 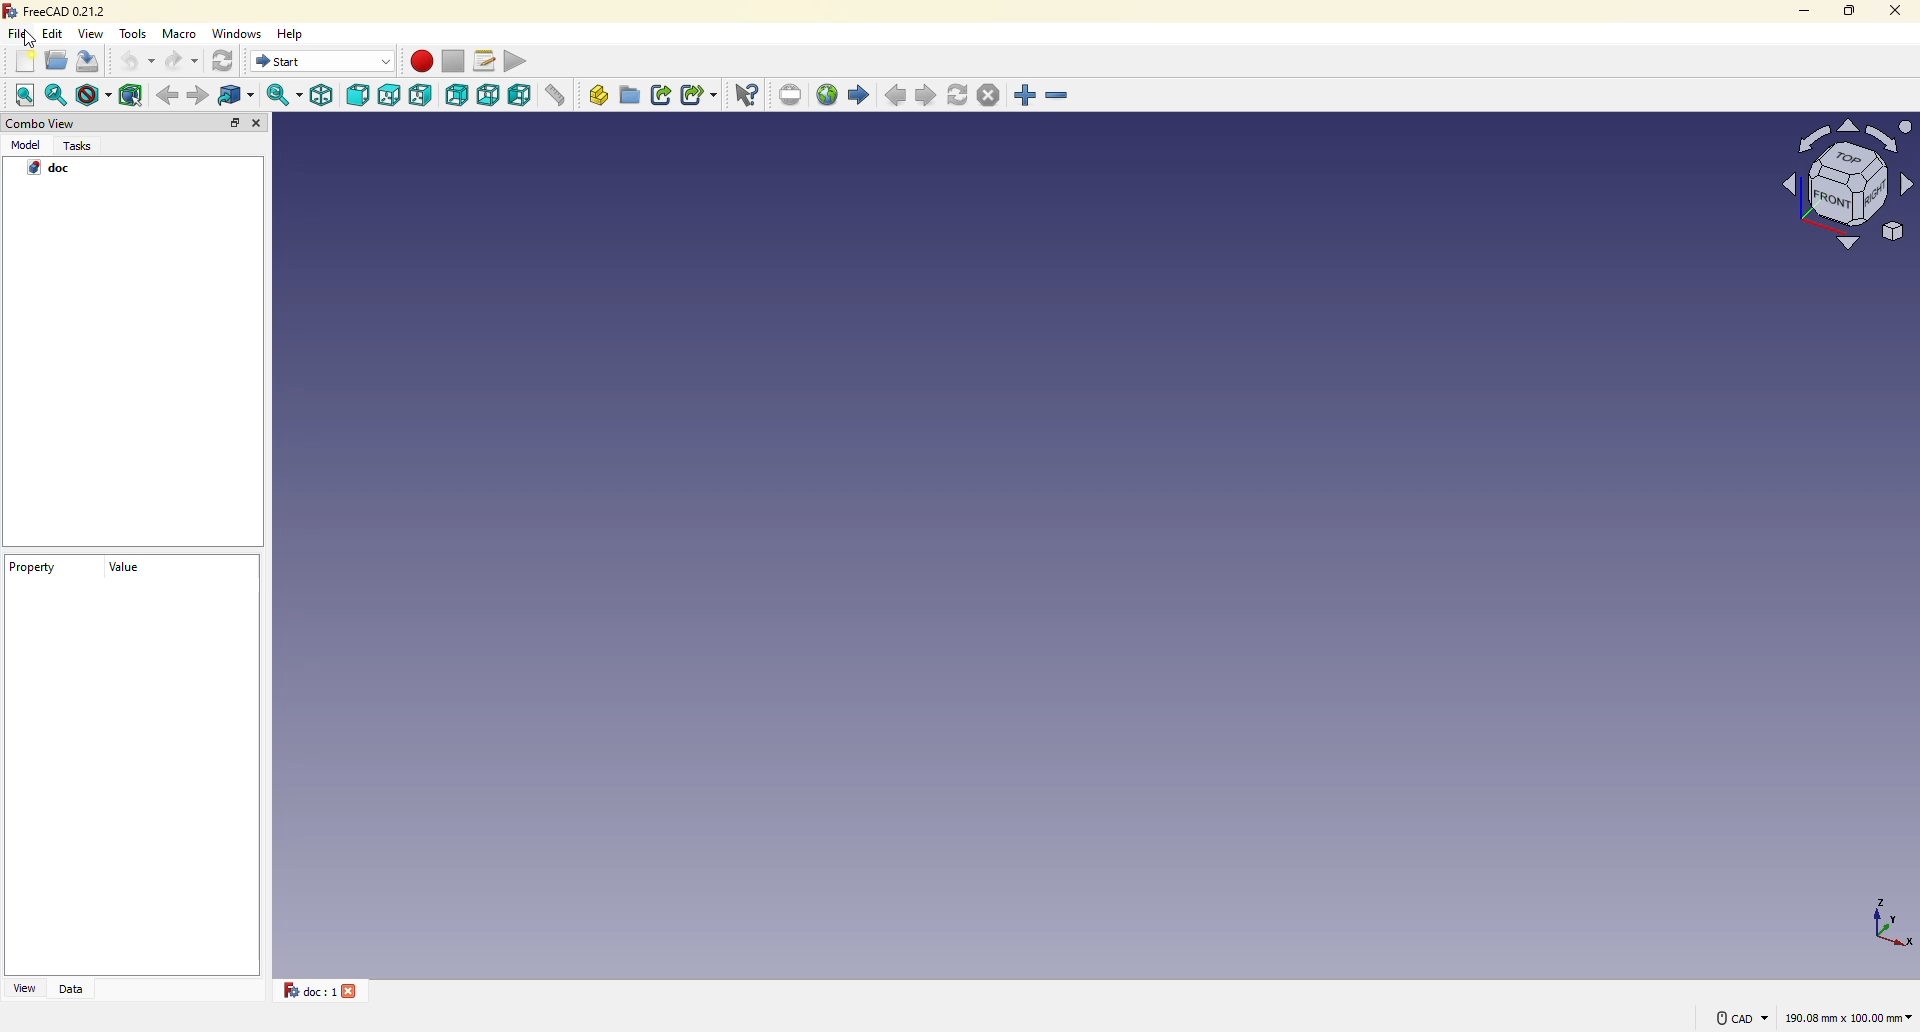 What do you see at coordinates (282, 95) in the screenshot?
I see `sync view` at bounding box center [282, 95].